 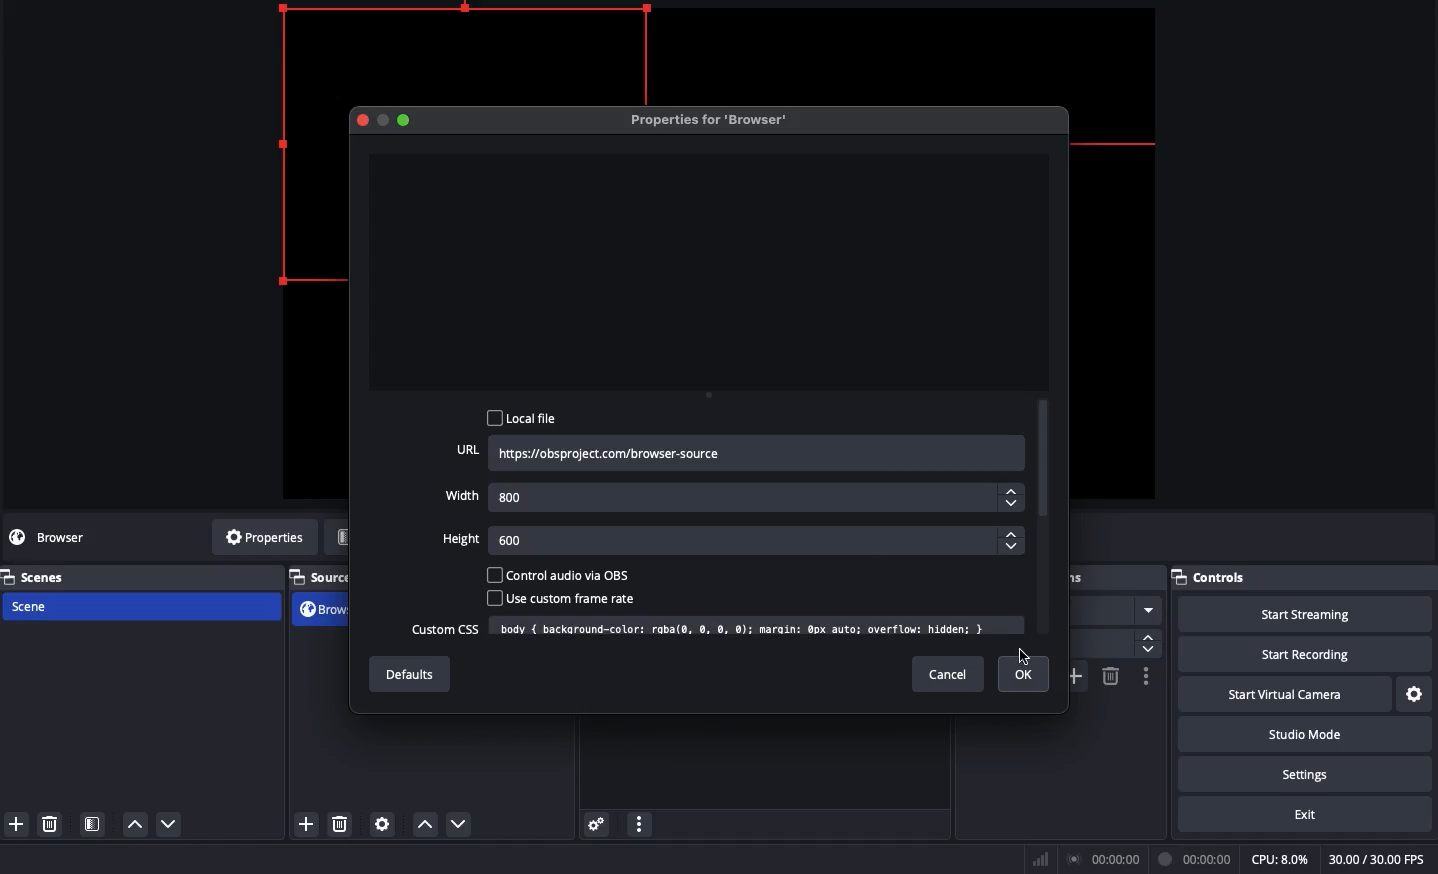 What do you see at coordinates (385, 123) in the screenshot?
I see `RESTORE` at bounding box center [385, 123].